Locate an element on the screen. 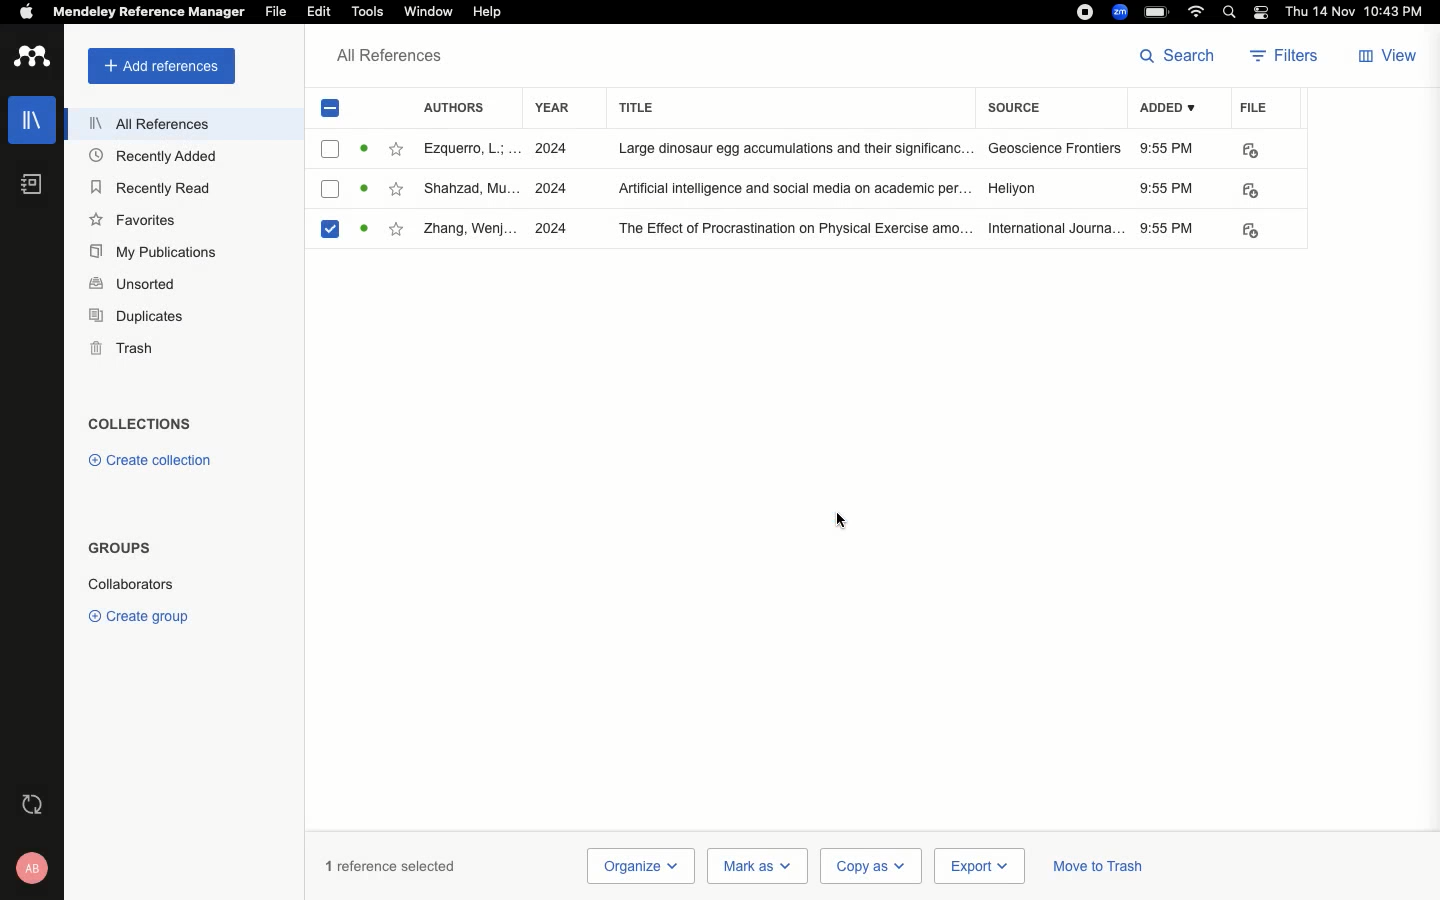 This screenshot has height=900, width=1440. Cursor is located at coordinates (846, 519).